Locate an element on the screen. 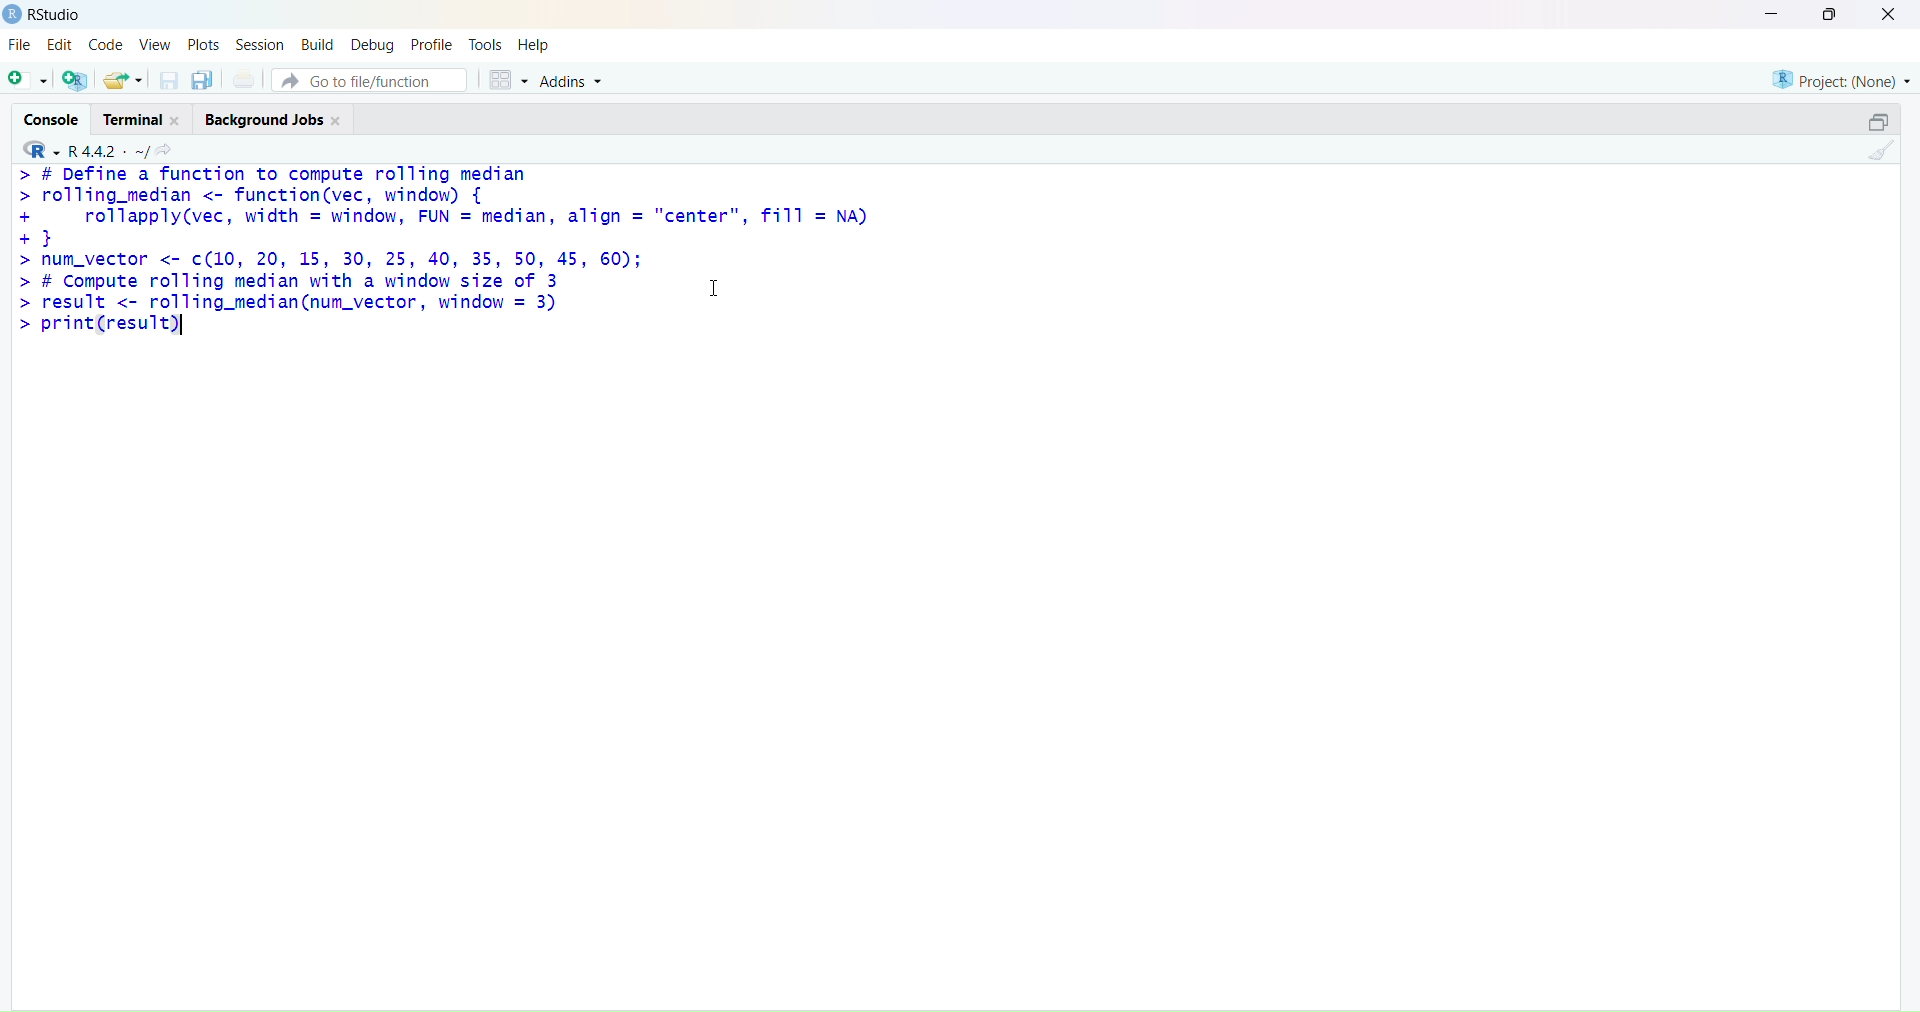 This screenshot has width=1920, height=1012. open in separate window is located at coordinates (1878, 122).